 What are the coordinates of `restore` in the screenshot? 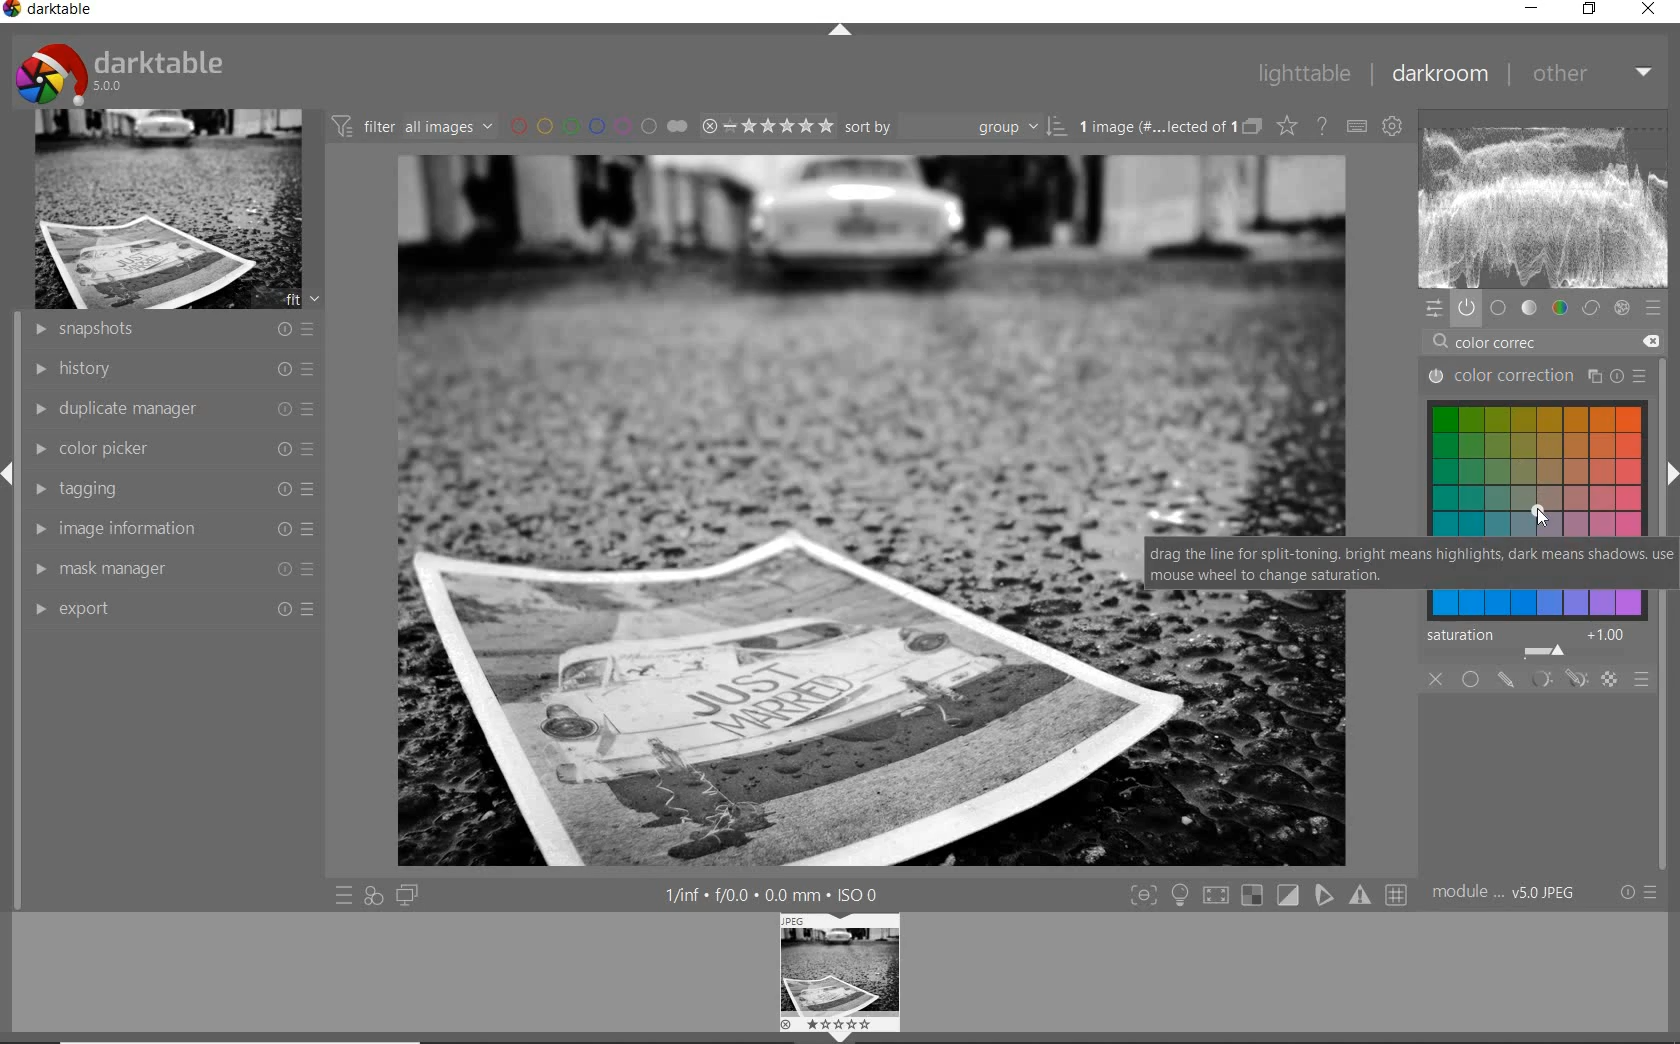 It's located at (1591, 9).